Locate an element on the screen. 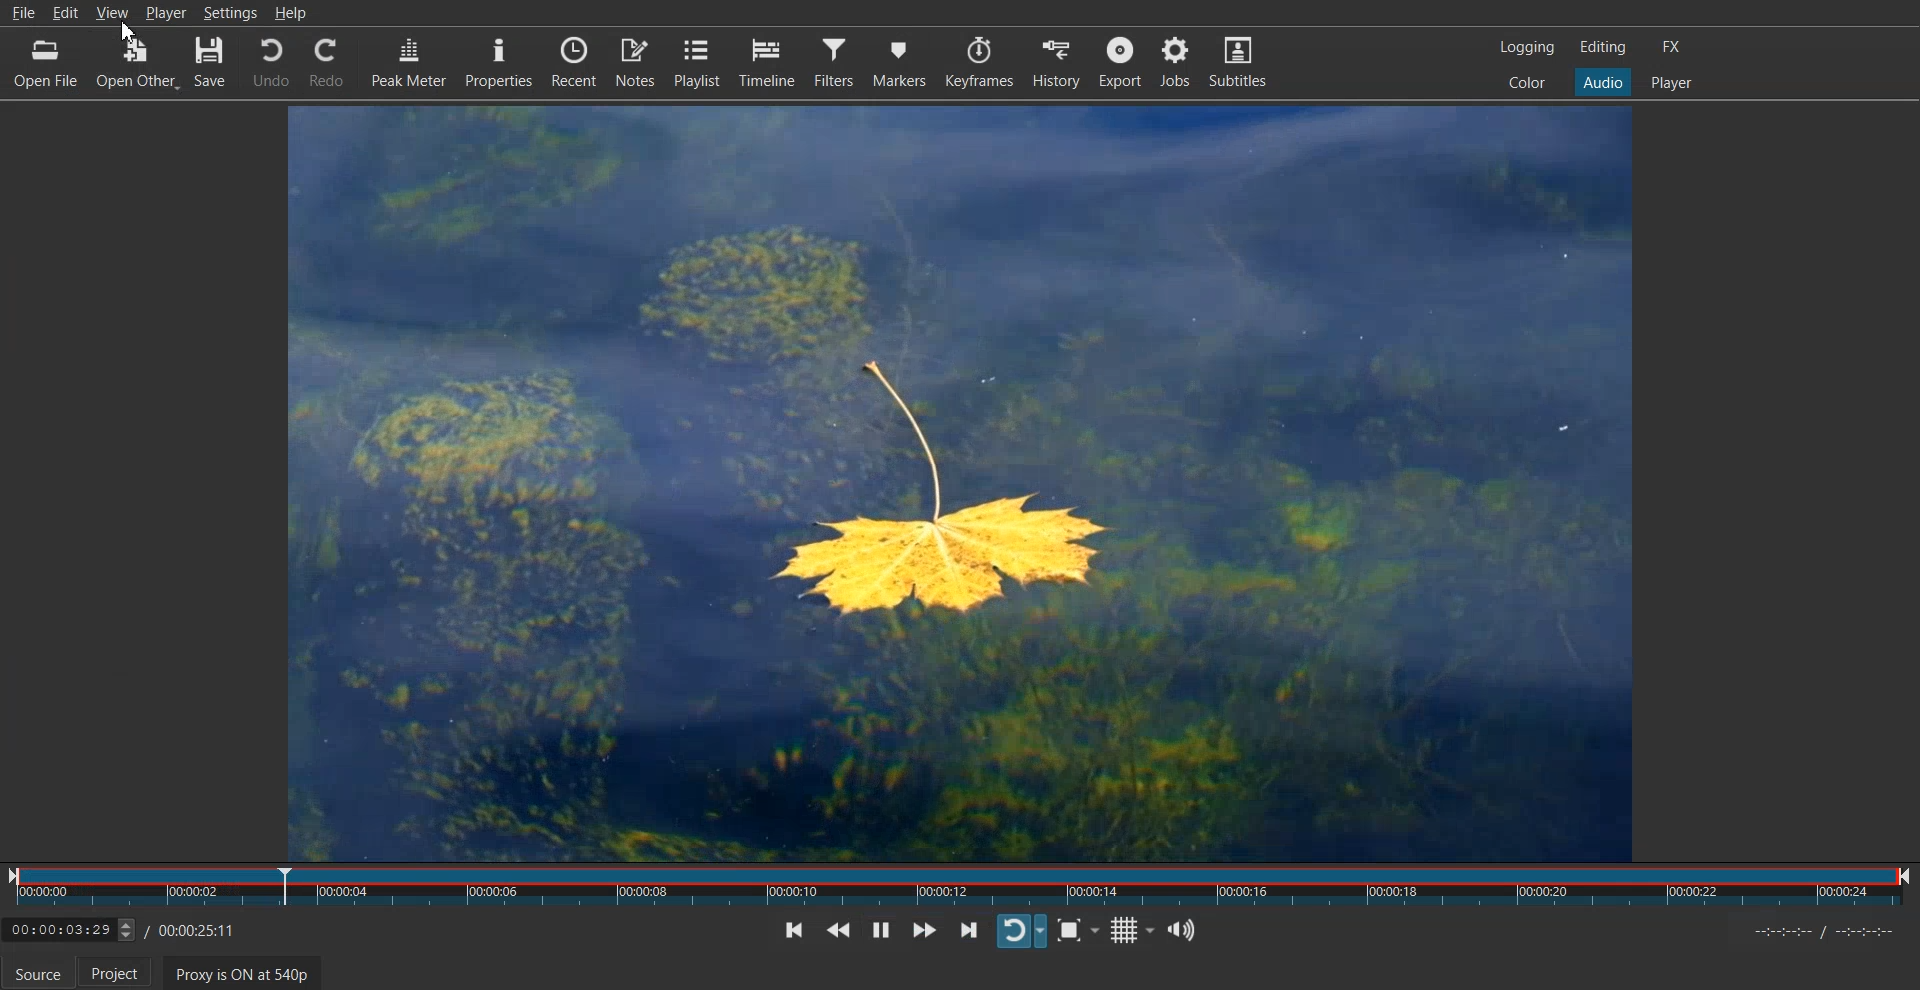 Image resolution: width=1920 pixels, height=990 pixels. Cursor is located at coordinates (130, 32).